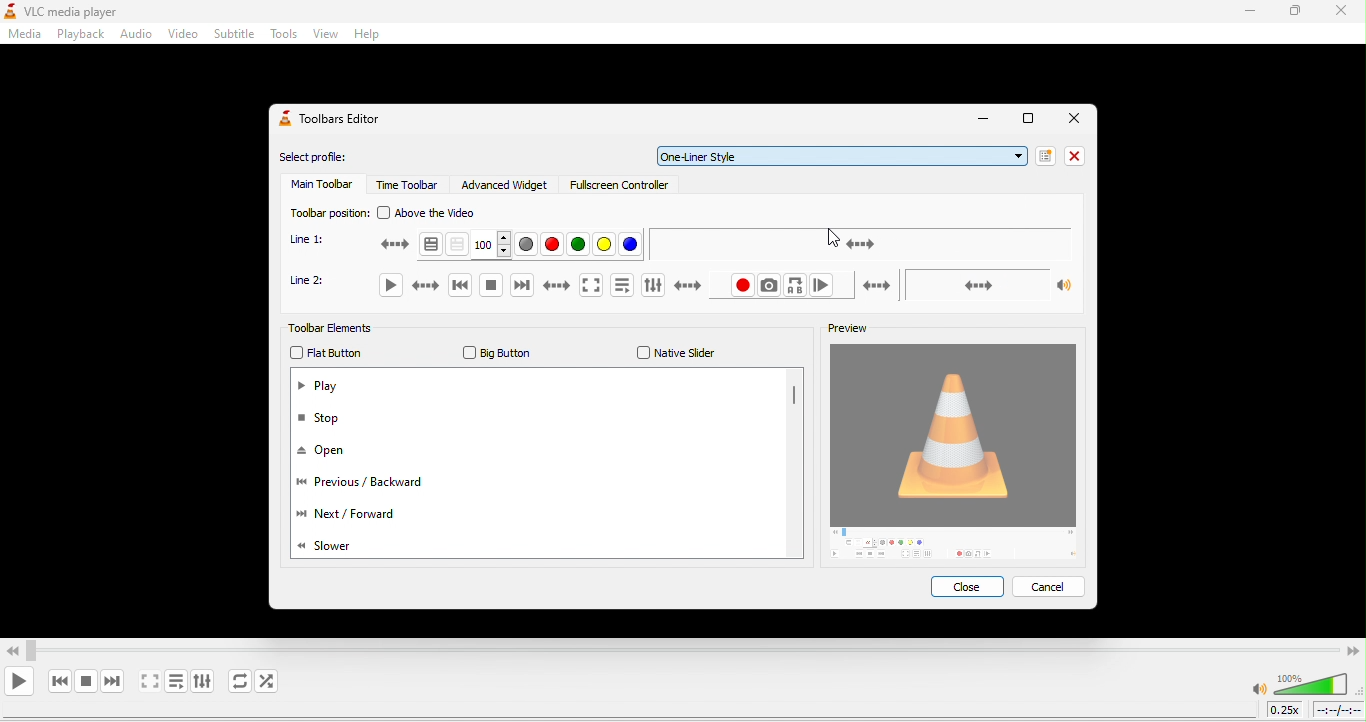 The image size is (1366, 722). What do you see at coordinates (58, 681) in the screenshot?
I see `previous media` at bounding box center [58, 681].